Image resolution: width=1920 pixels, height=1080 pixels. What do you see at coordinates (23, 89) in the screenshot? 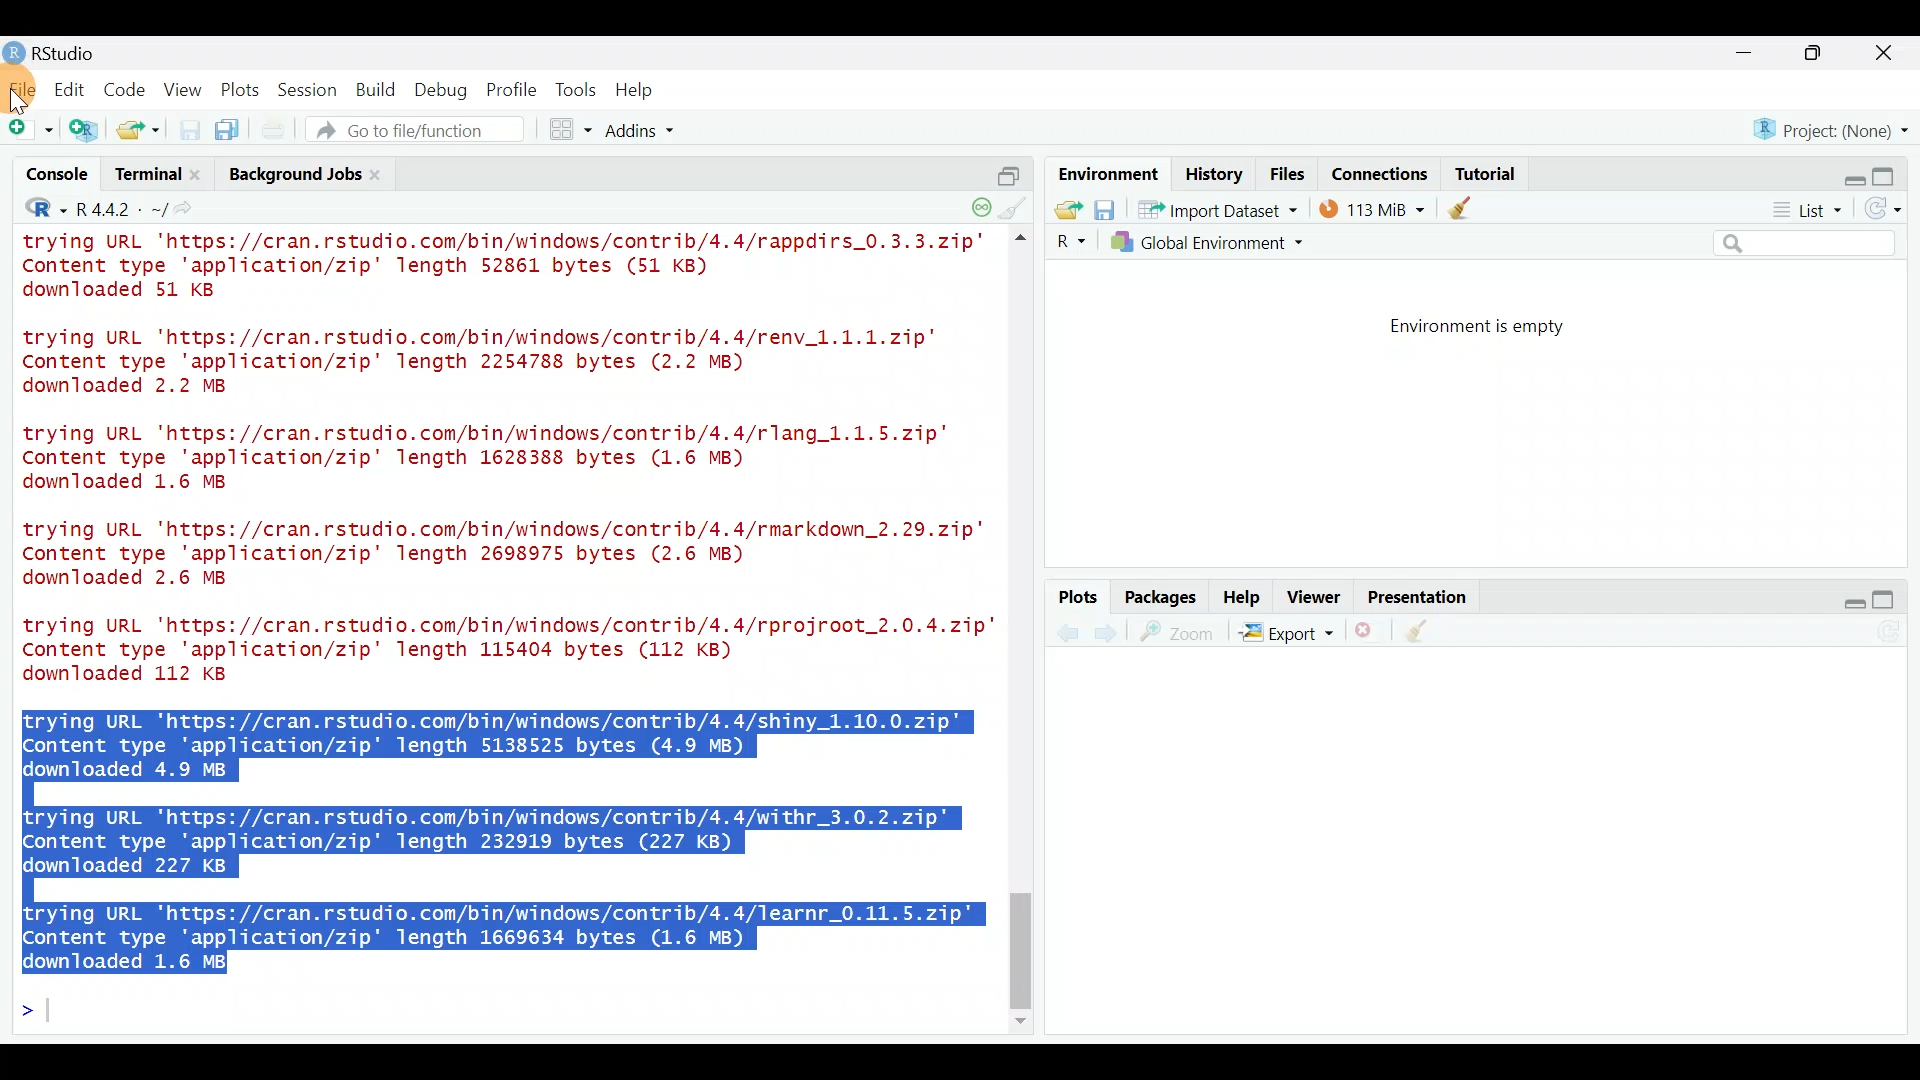
I see `File` at bounding box center [23, 89].